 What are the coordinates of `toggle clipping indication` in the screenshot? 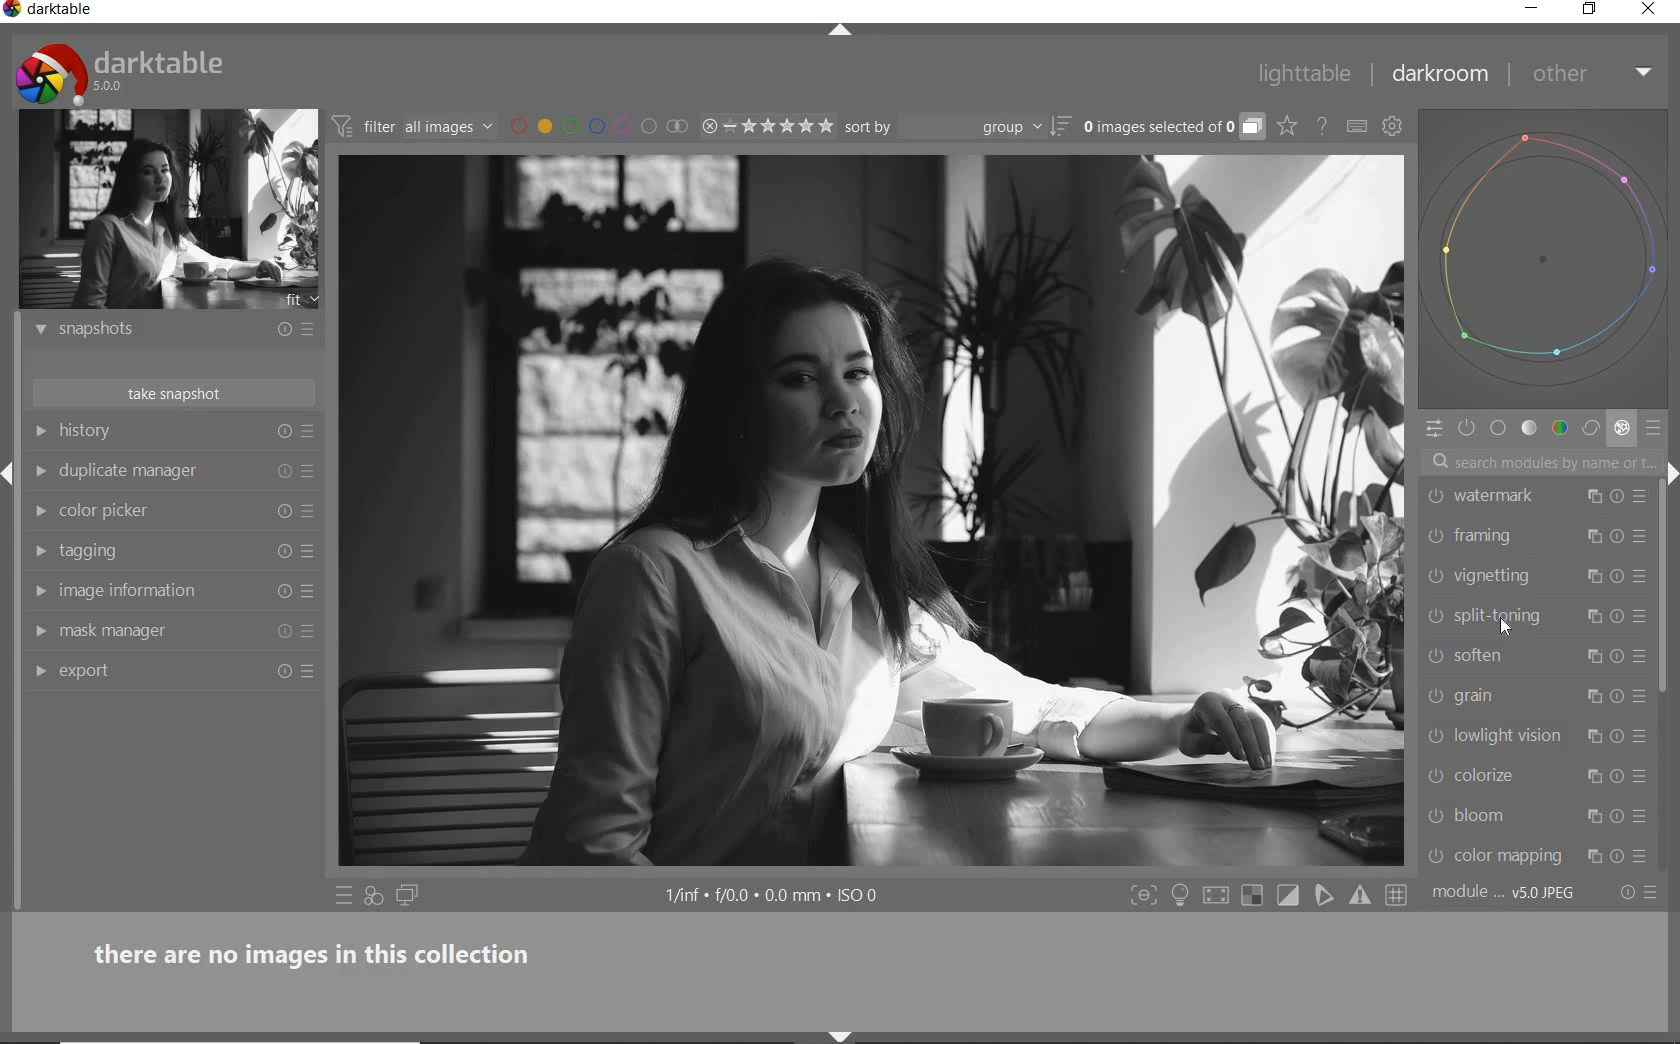 It's located at (1290, 895).